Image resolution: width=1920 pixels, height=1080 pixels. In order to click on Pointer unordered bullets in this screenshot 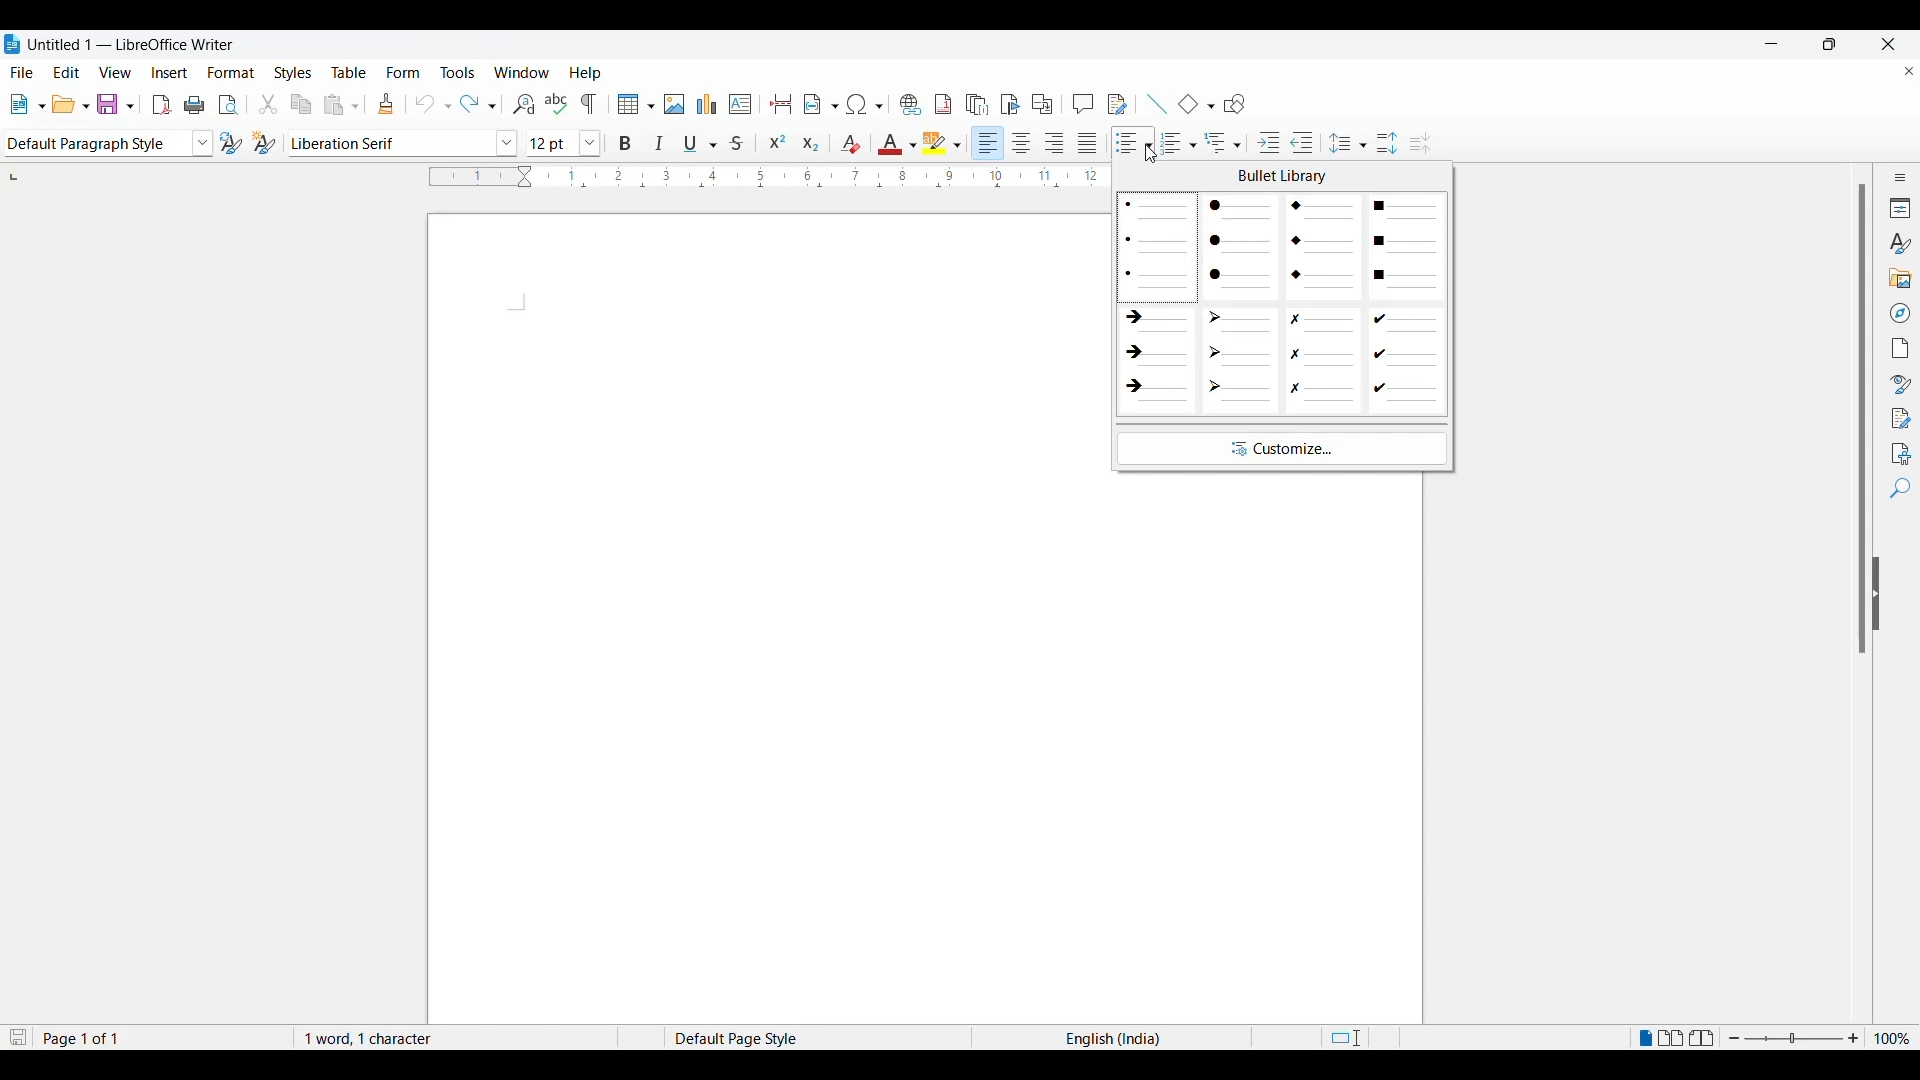, I will do `click(1157, 247)`.